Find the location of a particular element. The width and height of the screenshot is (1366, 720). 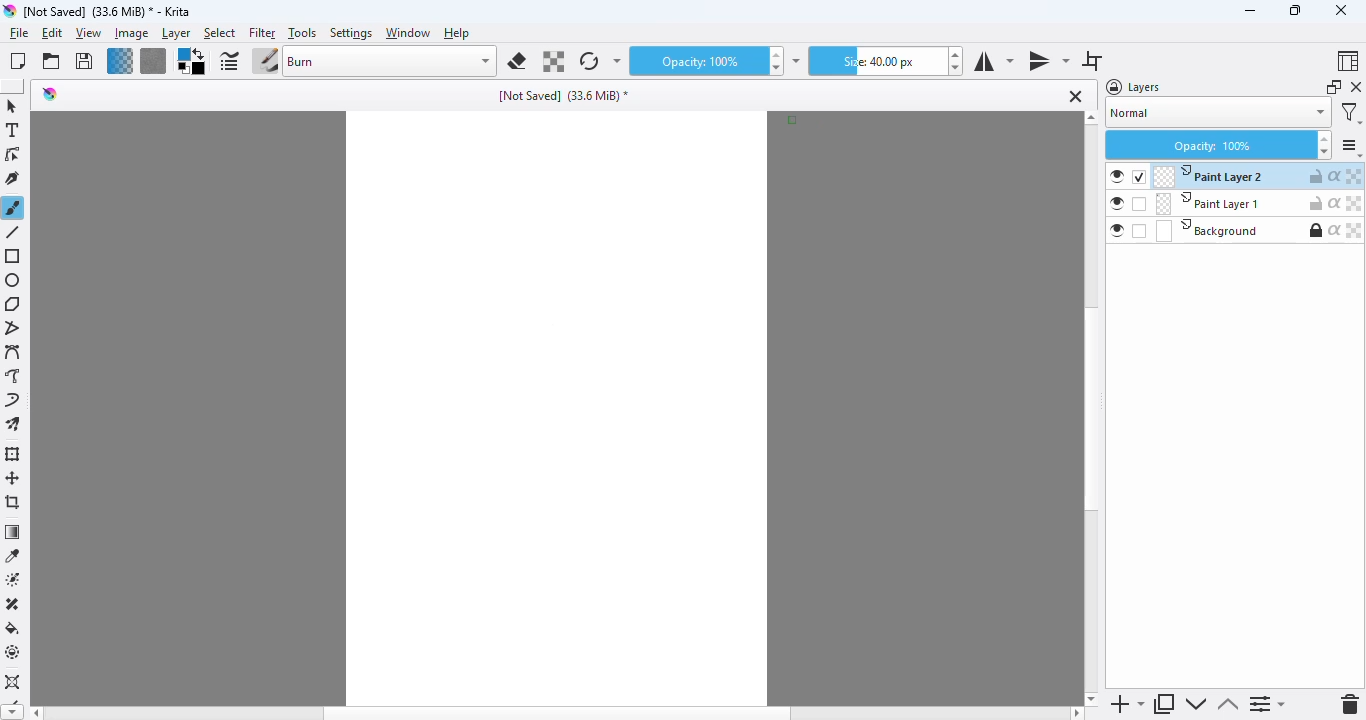

open an existing document is located at coordinates (51, 61).